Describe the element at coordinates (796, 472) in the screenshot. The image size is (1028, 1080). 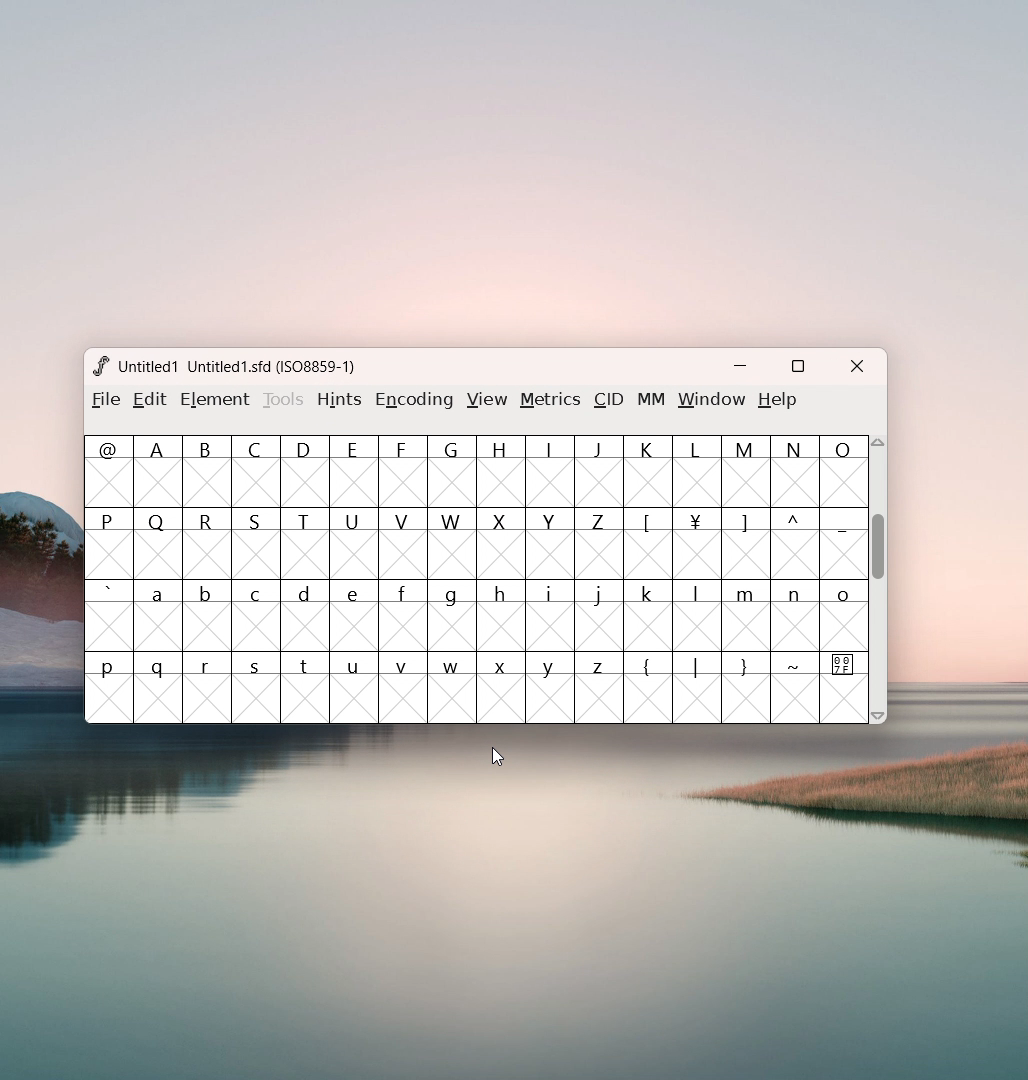
I see `N` at that location.